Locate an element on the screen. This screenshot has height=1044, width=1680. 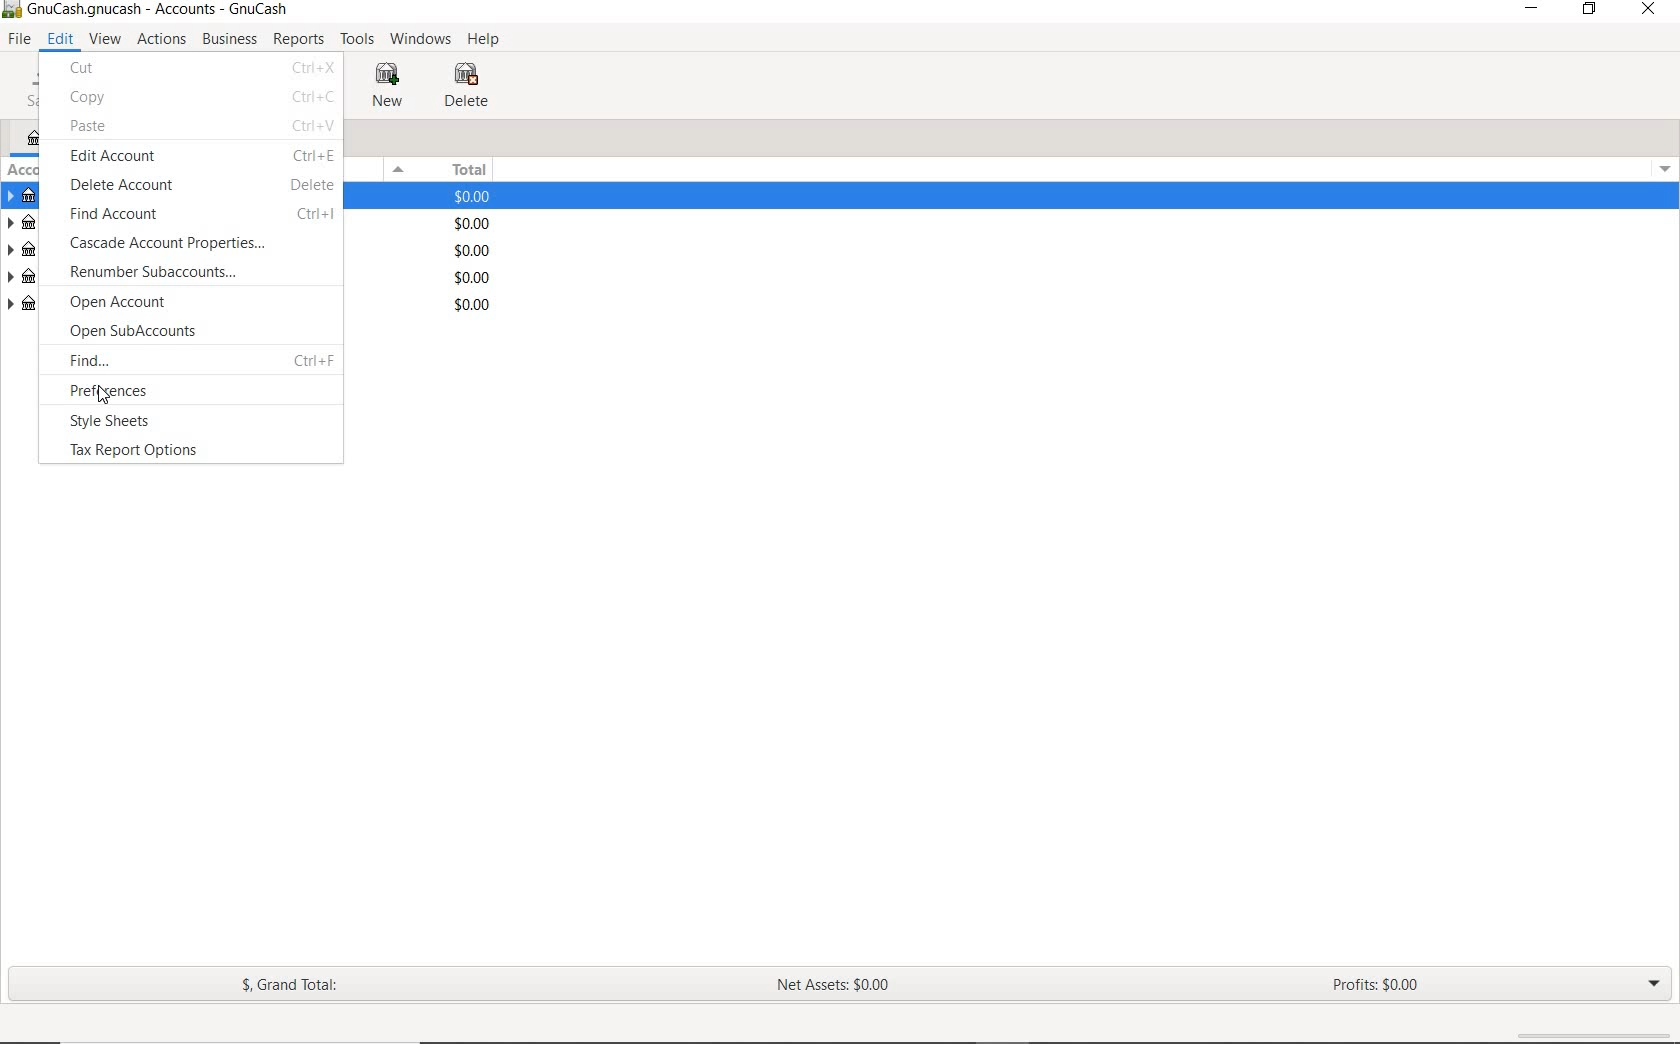
TOOLS is located at coordinates (358, 42).